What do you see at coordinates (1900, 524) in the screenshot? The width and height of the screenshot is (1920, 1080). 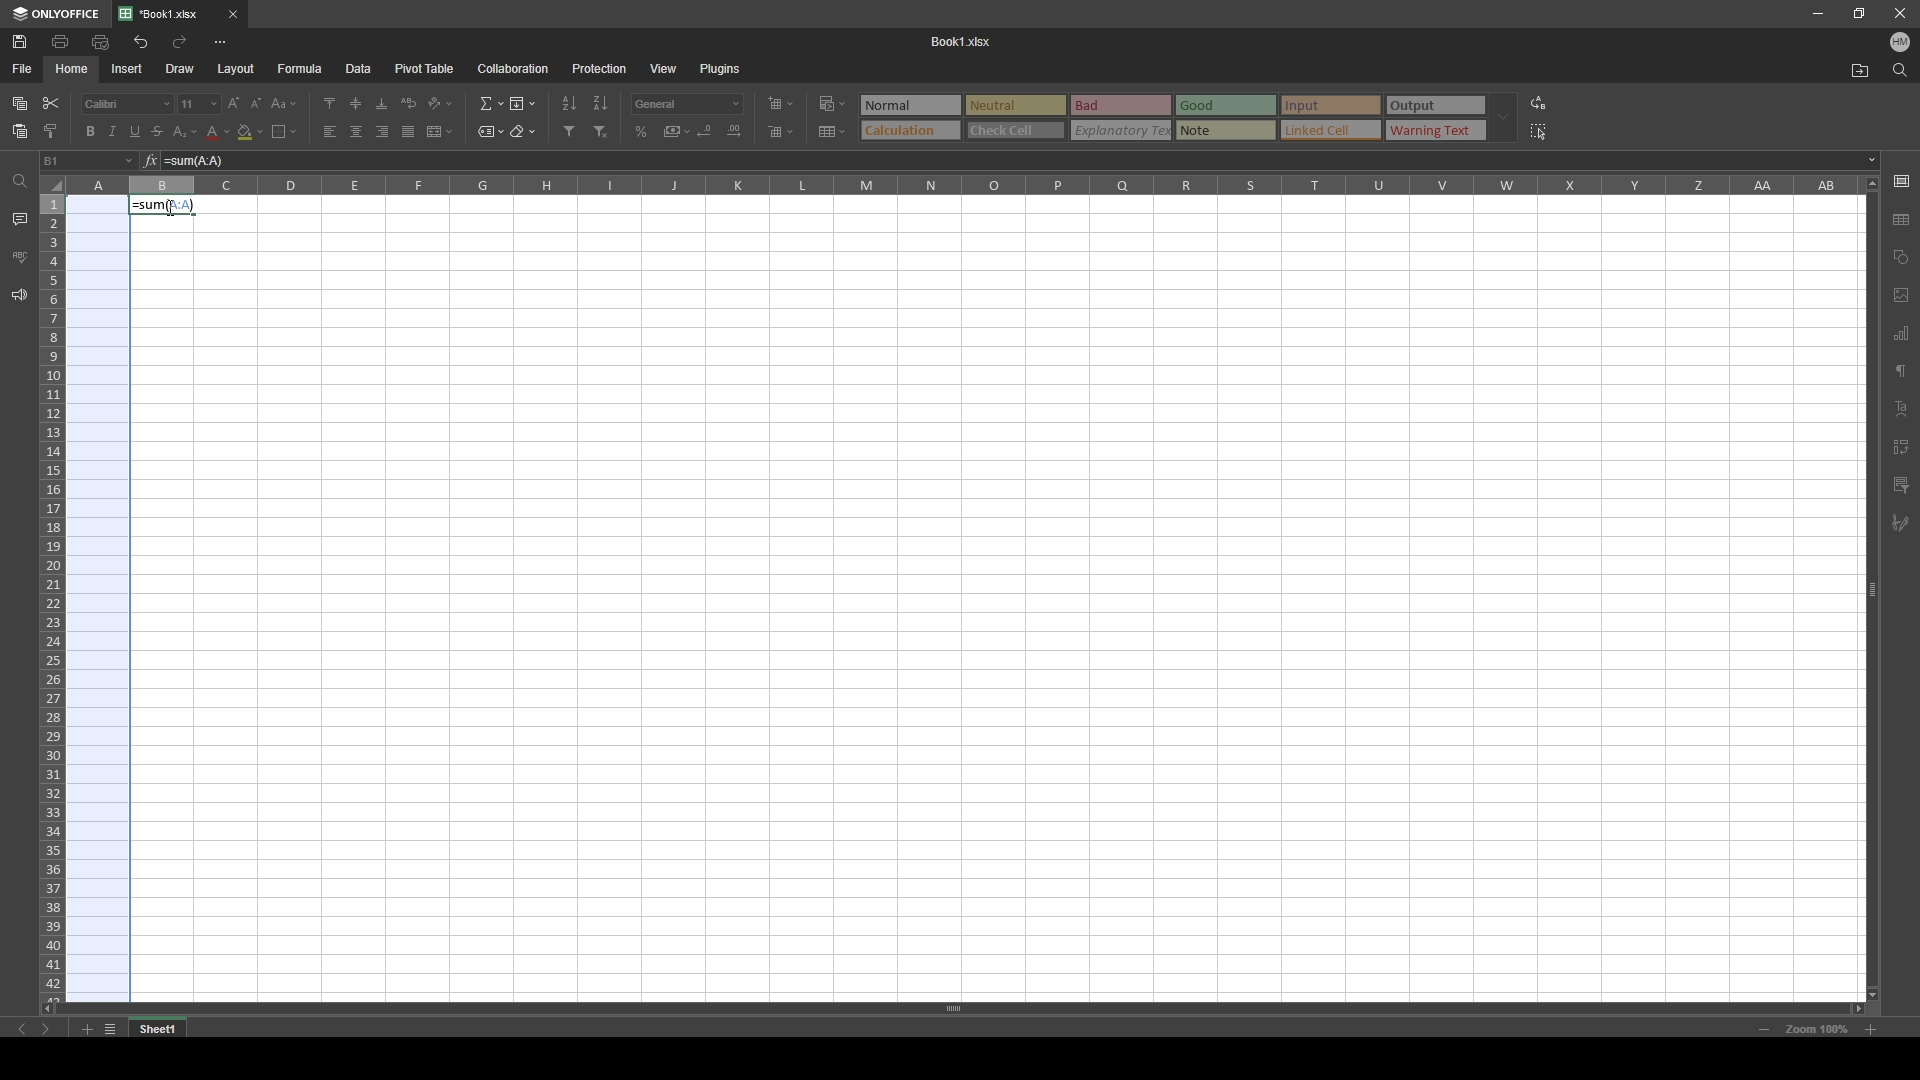 I see `pen and brush` at bounding box center [1900, 524].